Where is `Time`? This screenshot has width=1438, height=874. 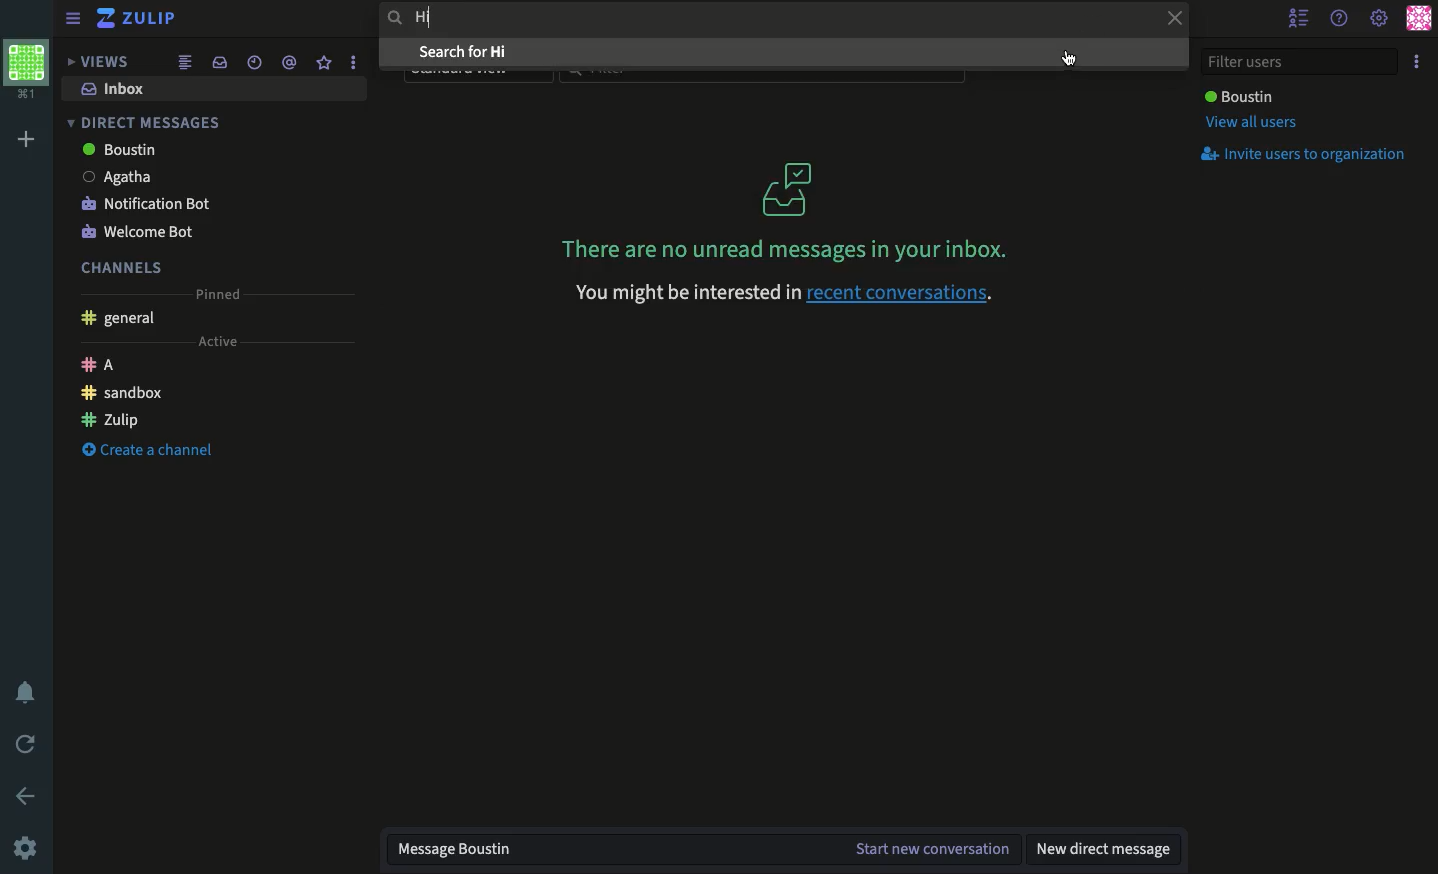 Time is located at coordinates (252, 62).